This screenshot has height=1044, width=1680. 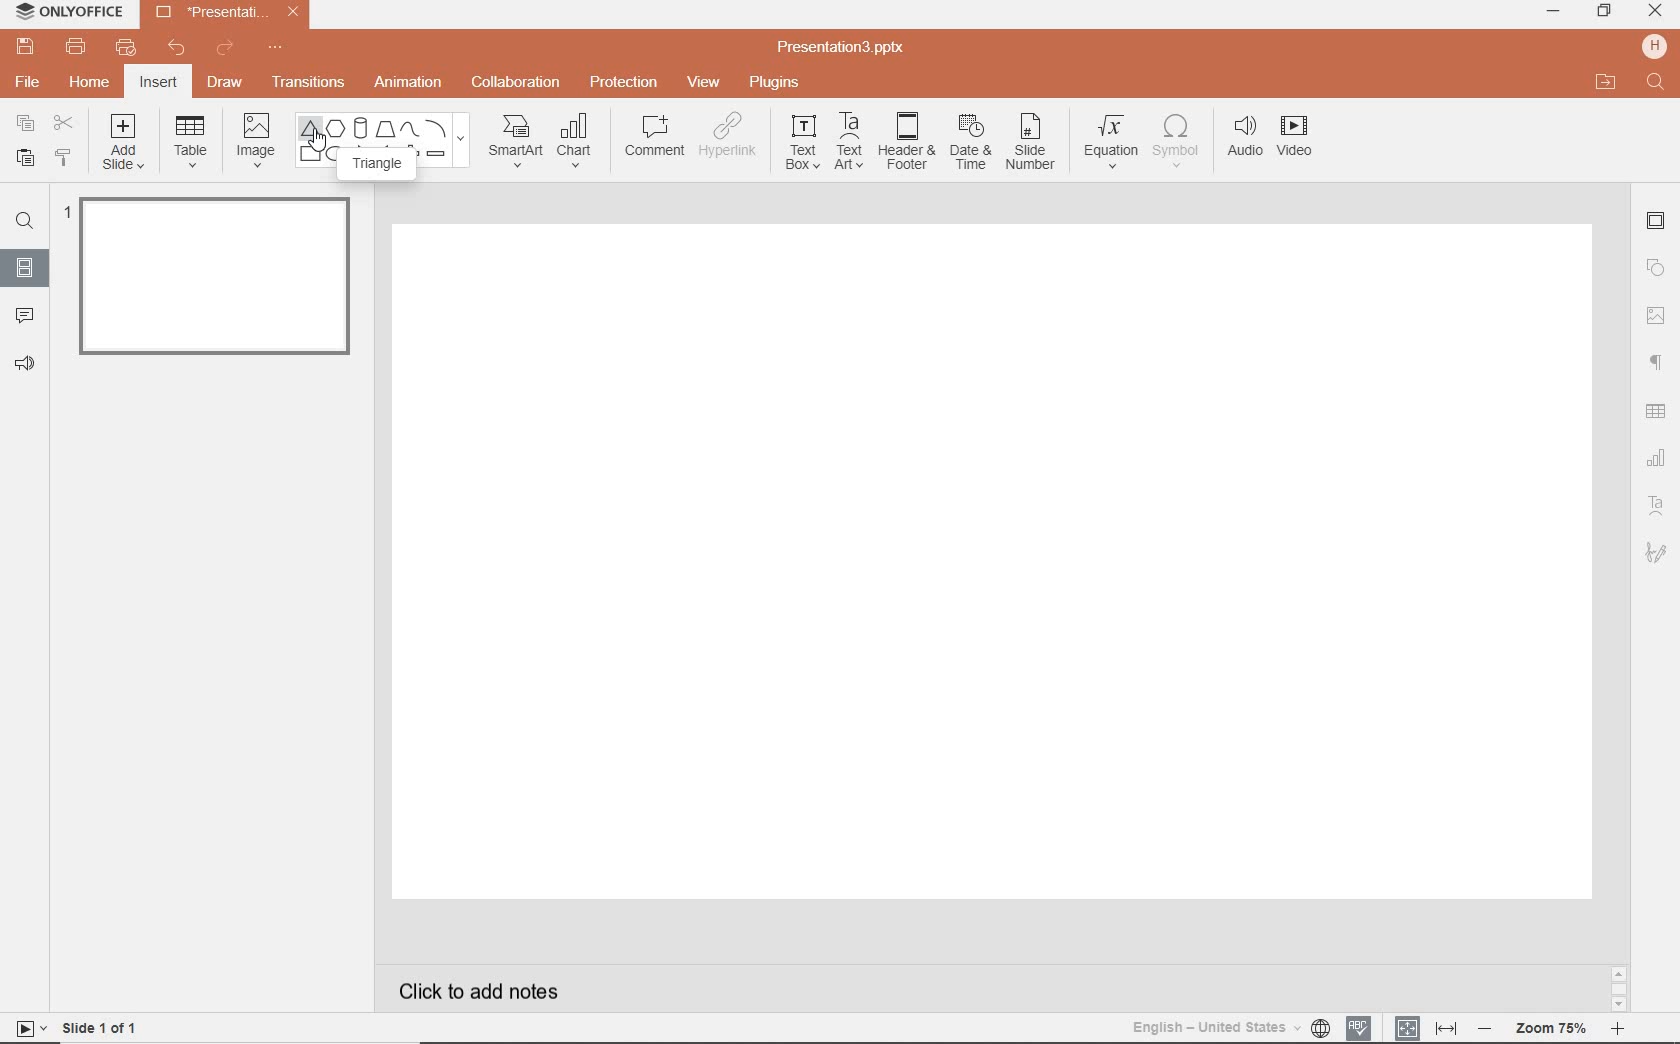 I want to click on DRAW, so click(x=226, y=84).